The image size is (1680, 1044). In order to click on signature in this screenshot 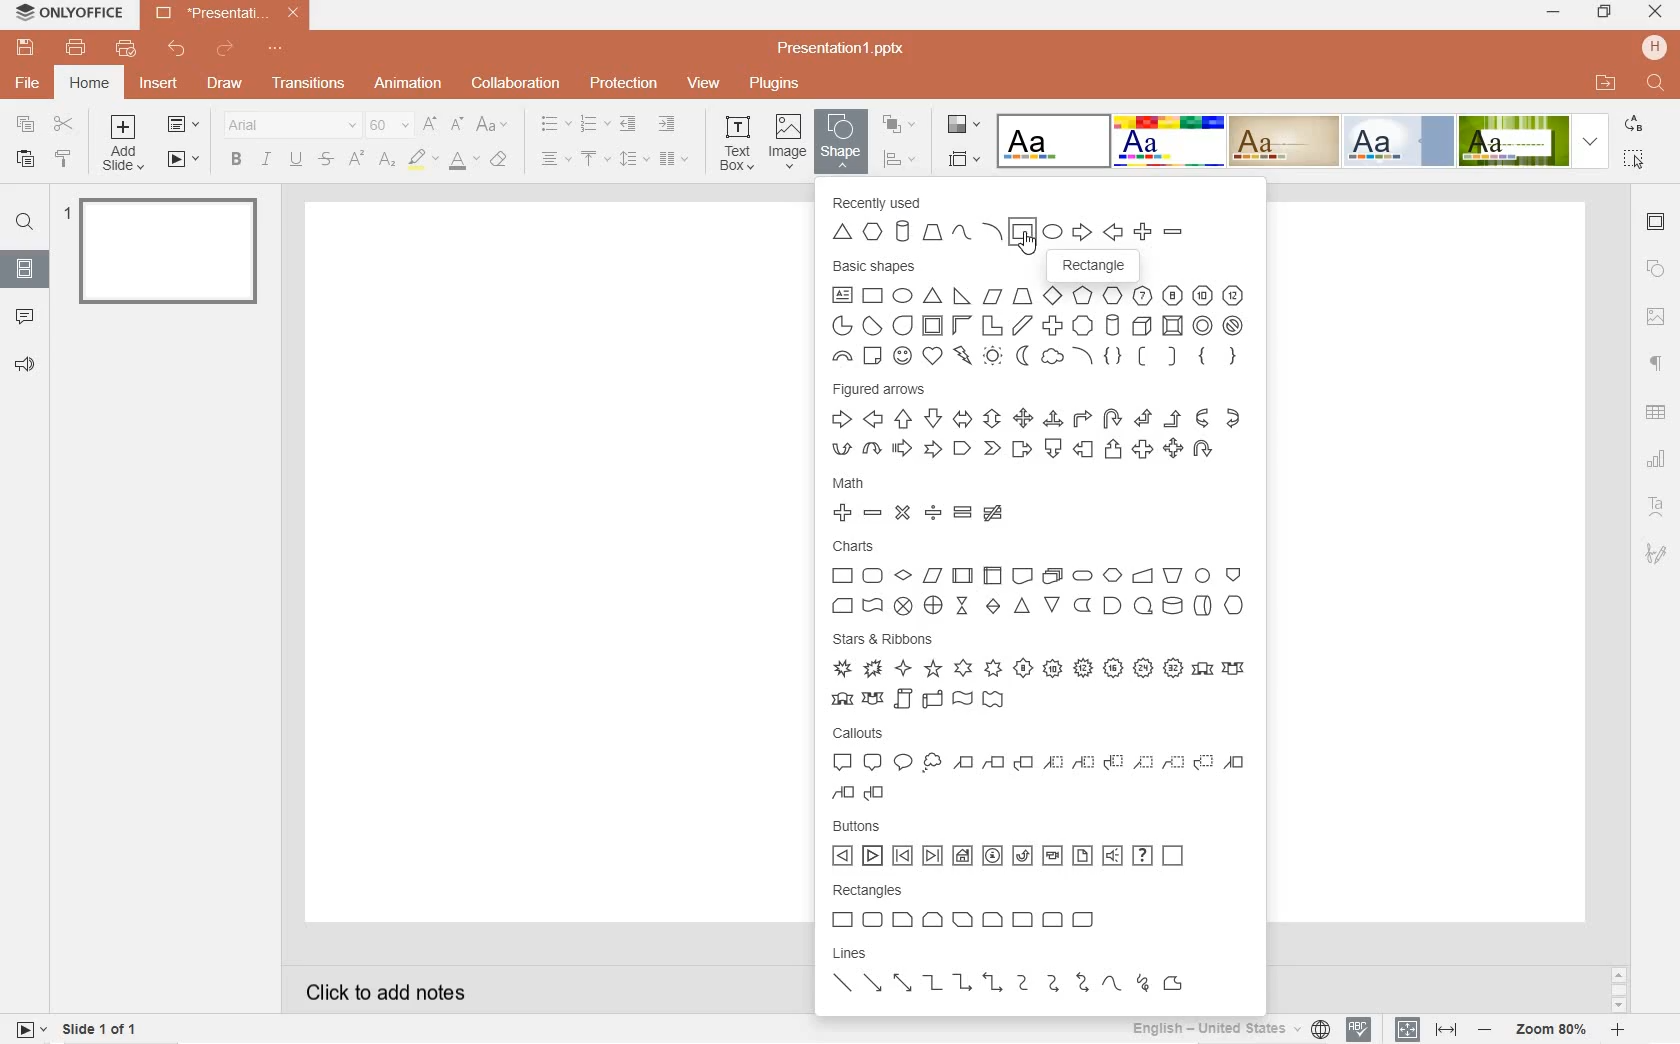, I will do `click(1657, 553)`.